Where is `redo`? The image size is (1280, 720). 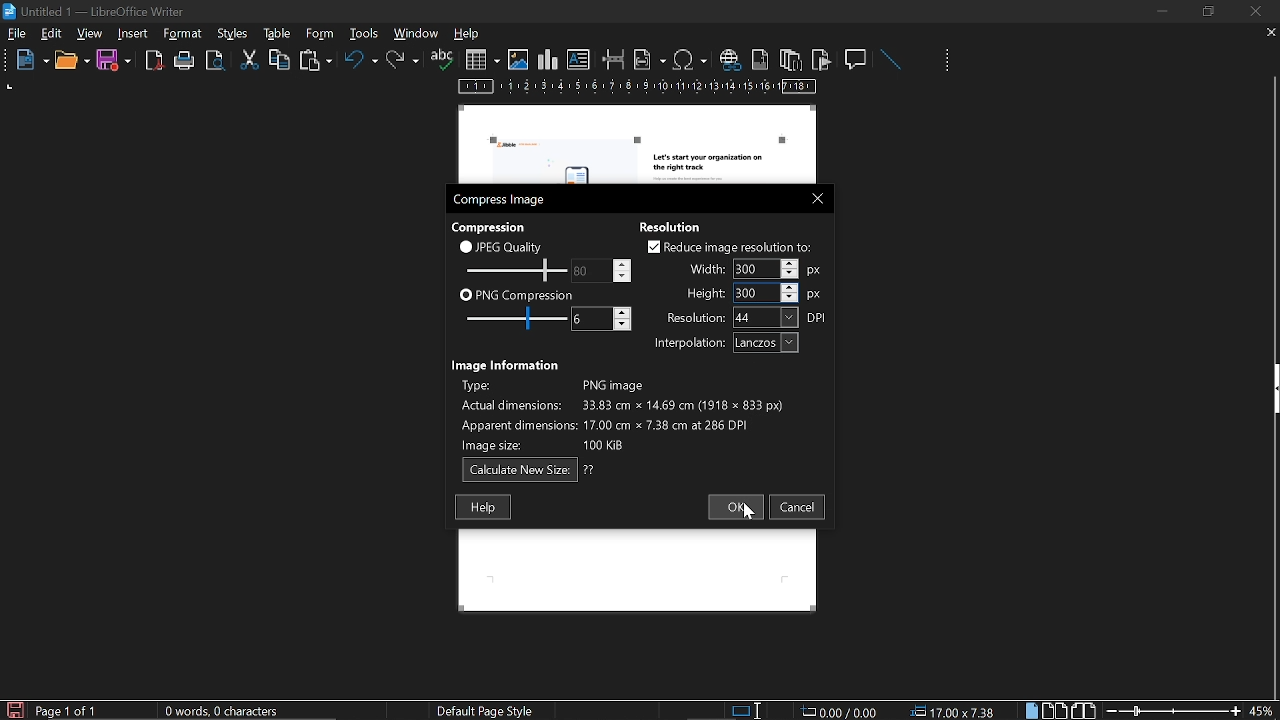 redo is located at coordinates (403, 60).